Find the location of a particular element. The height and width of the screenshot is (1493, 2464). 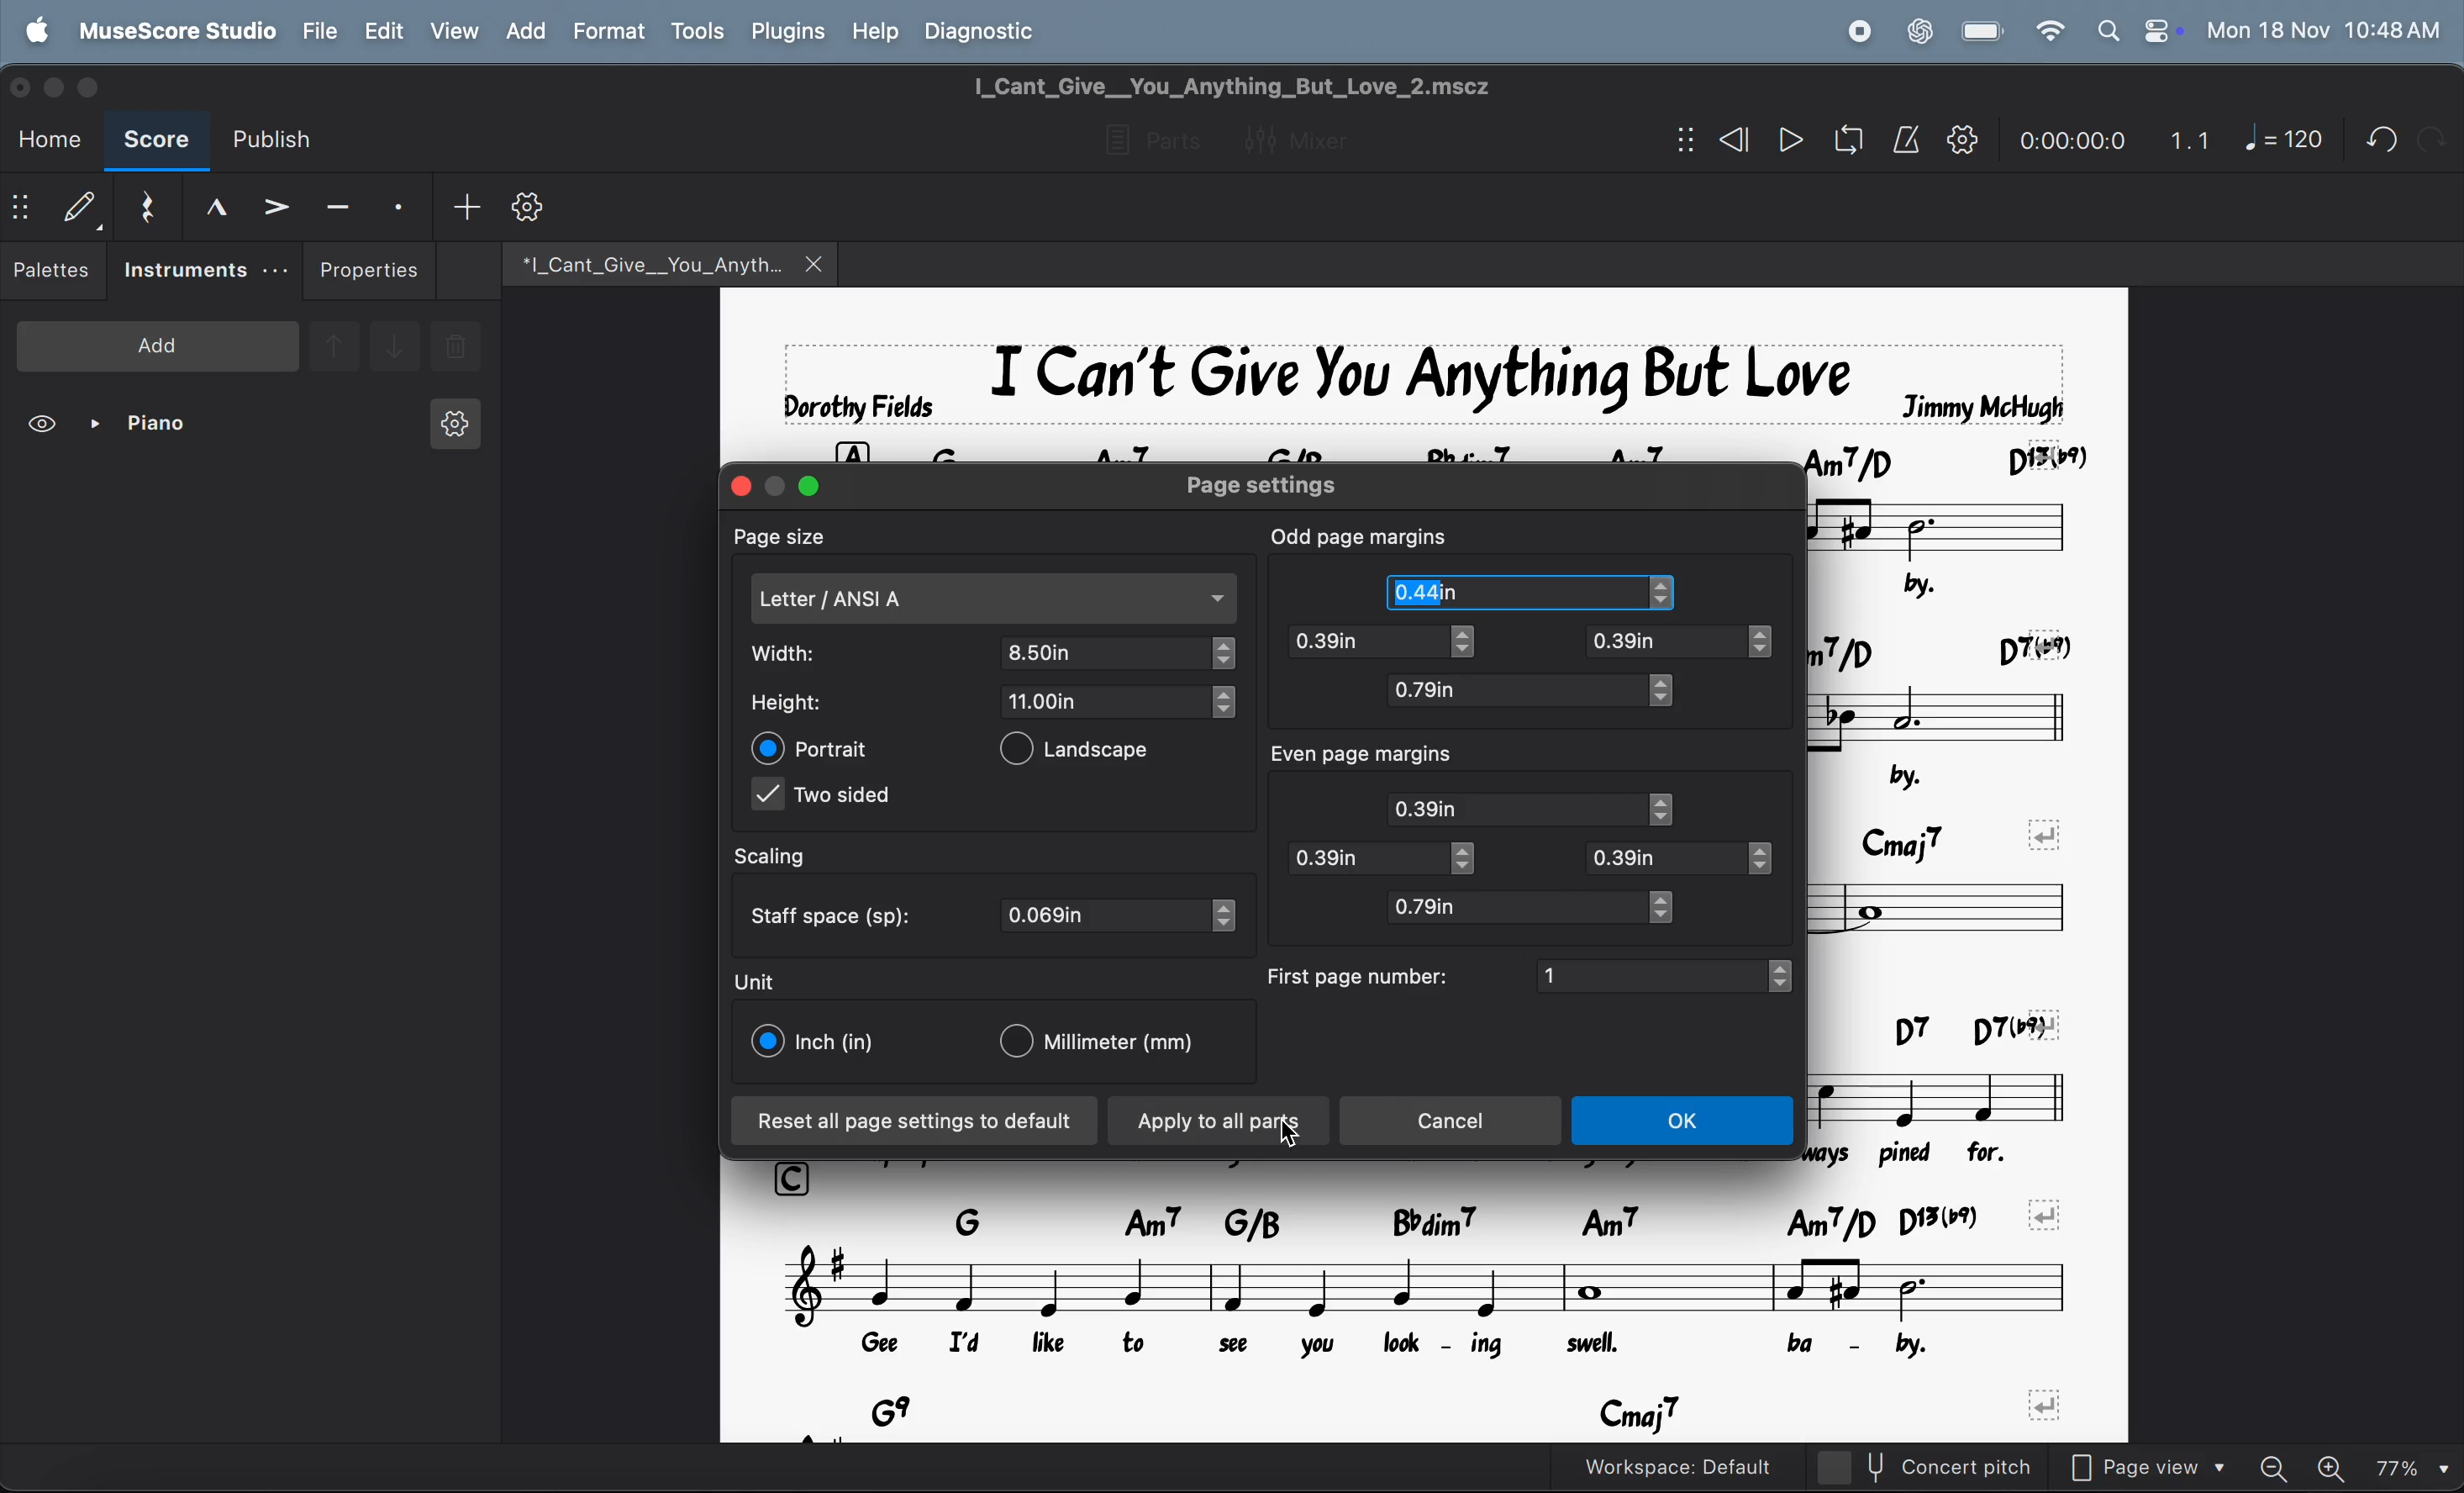

control center is located at coordinates (2158, 30).